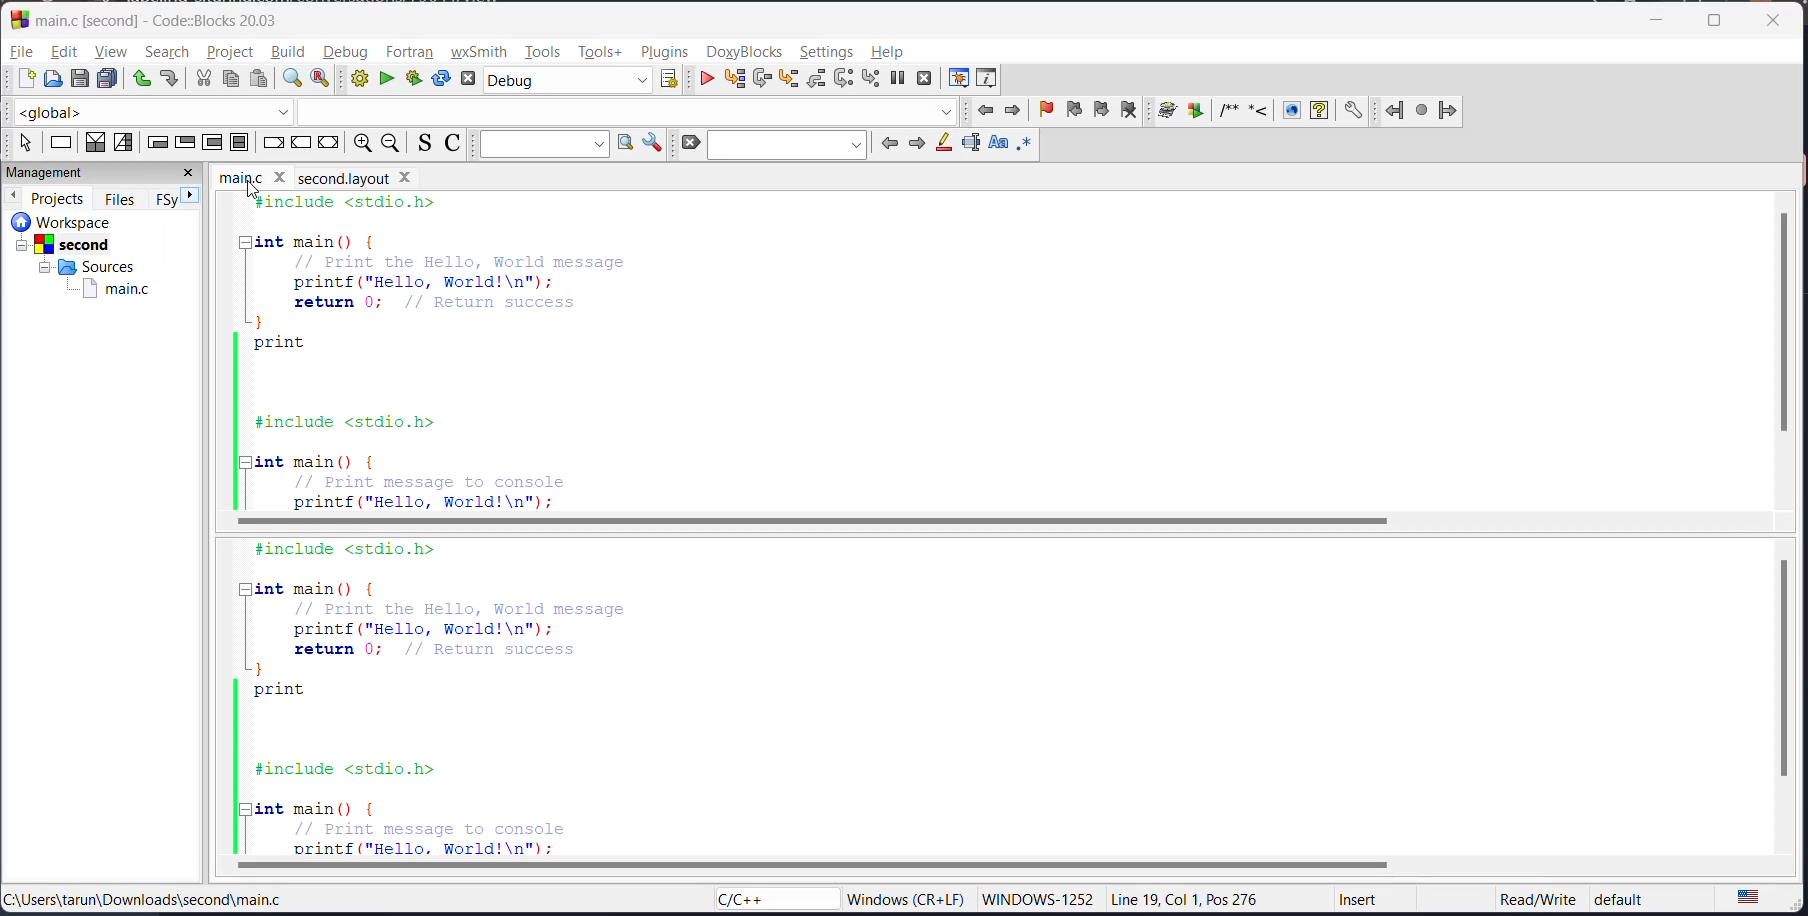 This screenshot has height=916, width=1808. Describe the element at coordinates (113, 53) in the screenshot. I see `view` at that location.